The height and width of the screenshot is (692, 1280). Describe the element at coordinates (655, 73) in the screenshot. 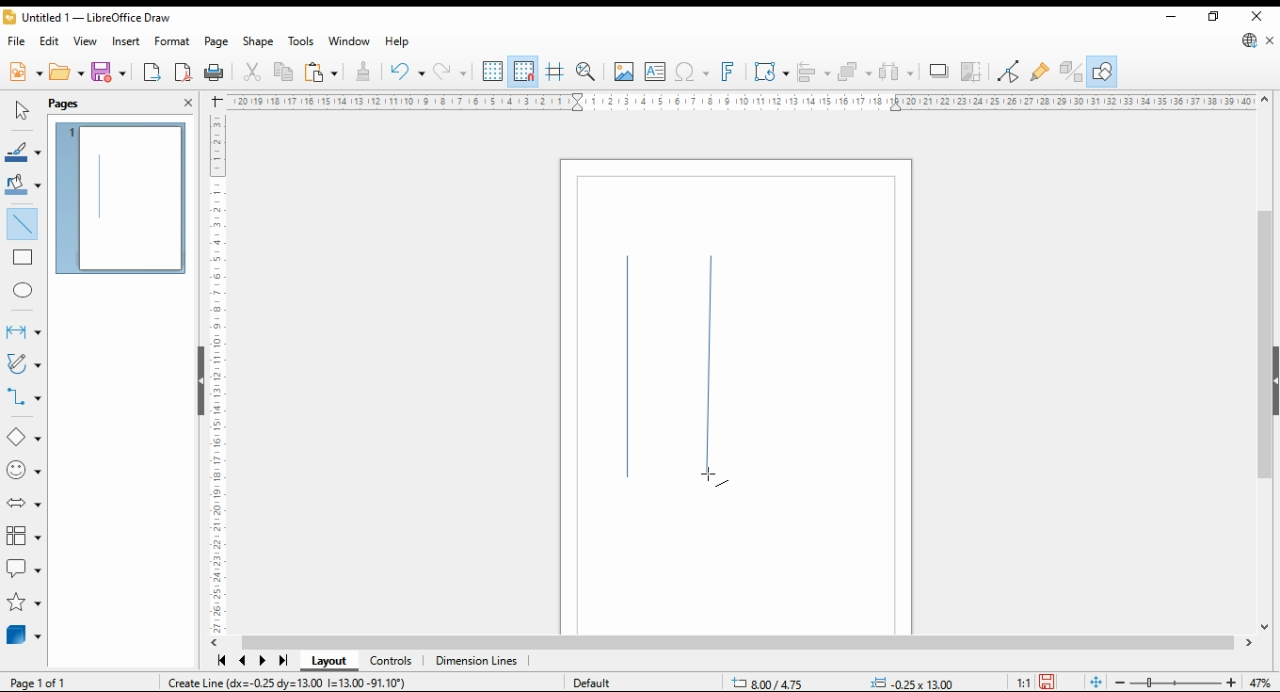

I see `insert textbox` at that location.